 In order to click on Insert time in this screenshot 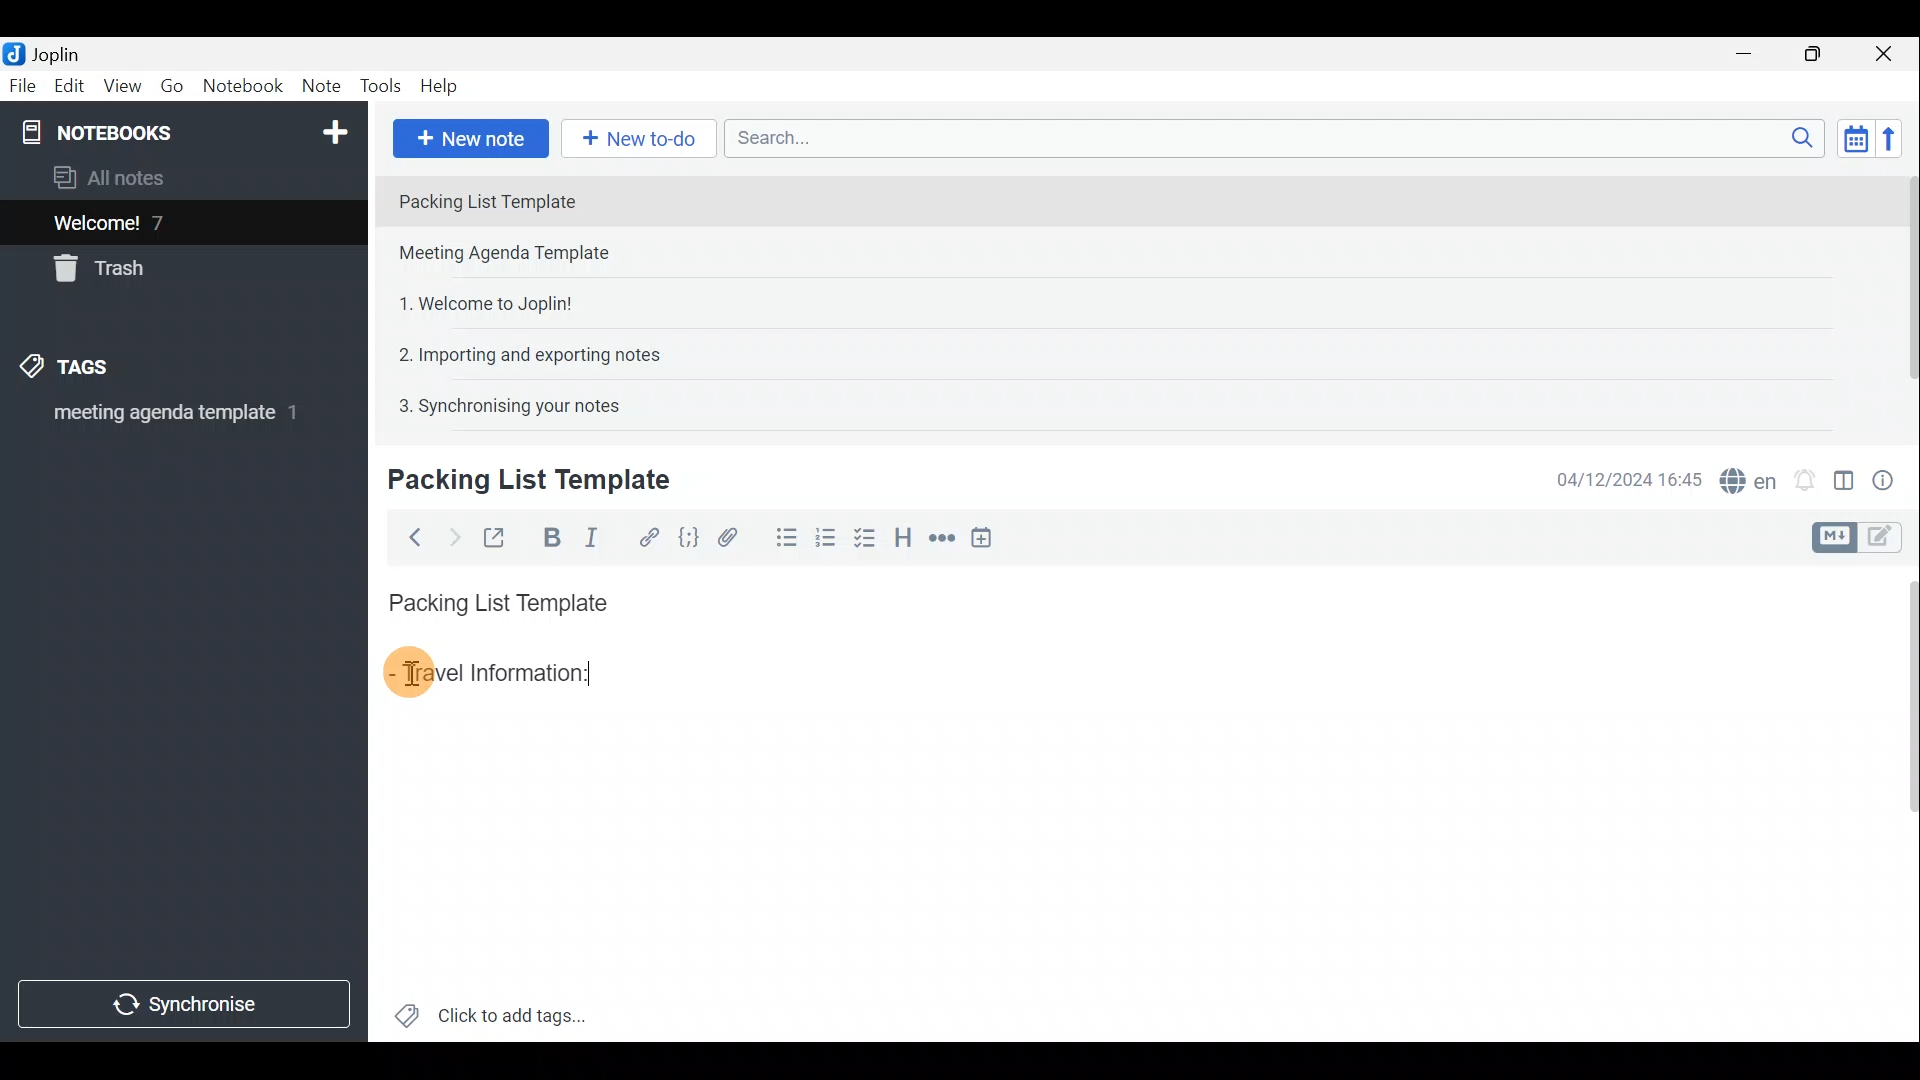, I will do `click(988, 537)`.